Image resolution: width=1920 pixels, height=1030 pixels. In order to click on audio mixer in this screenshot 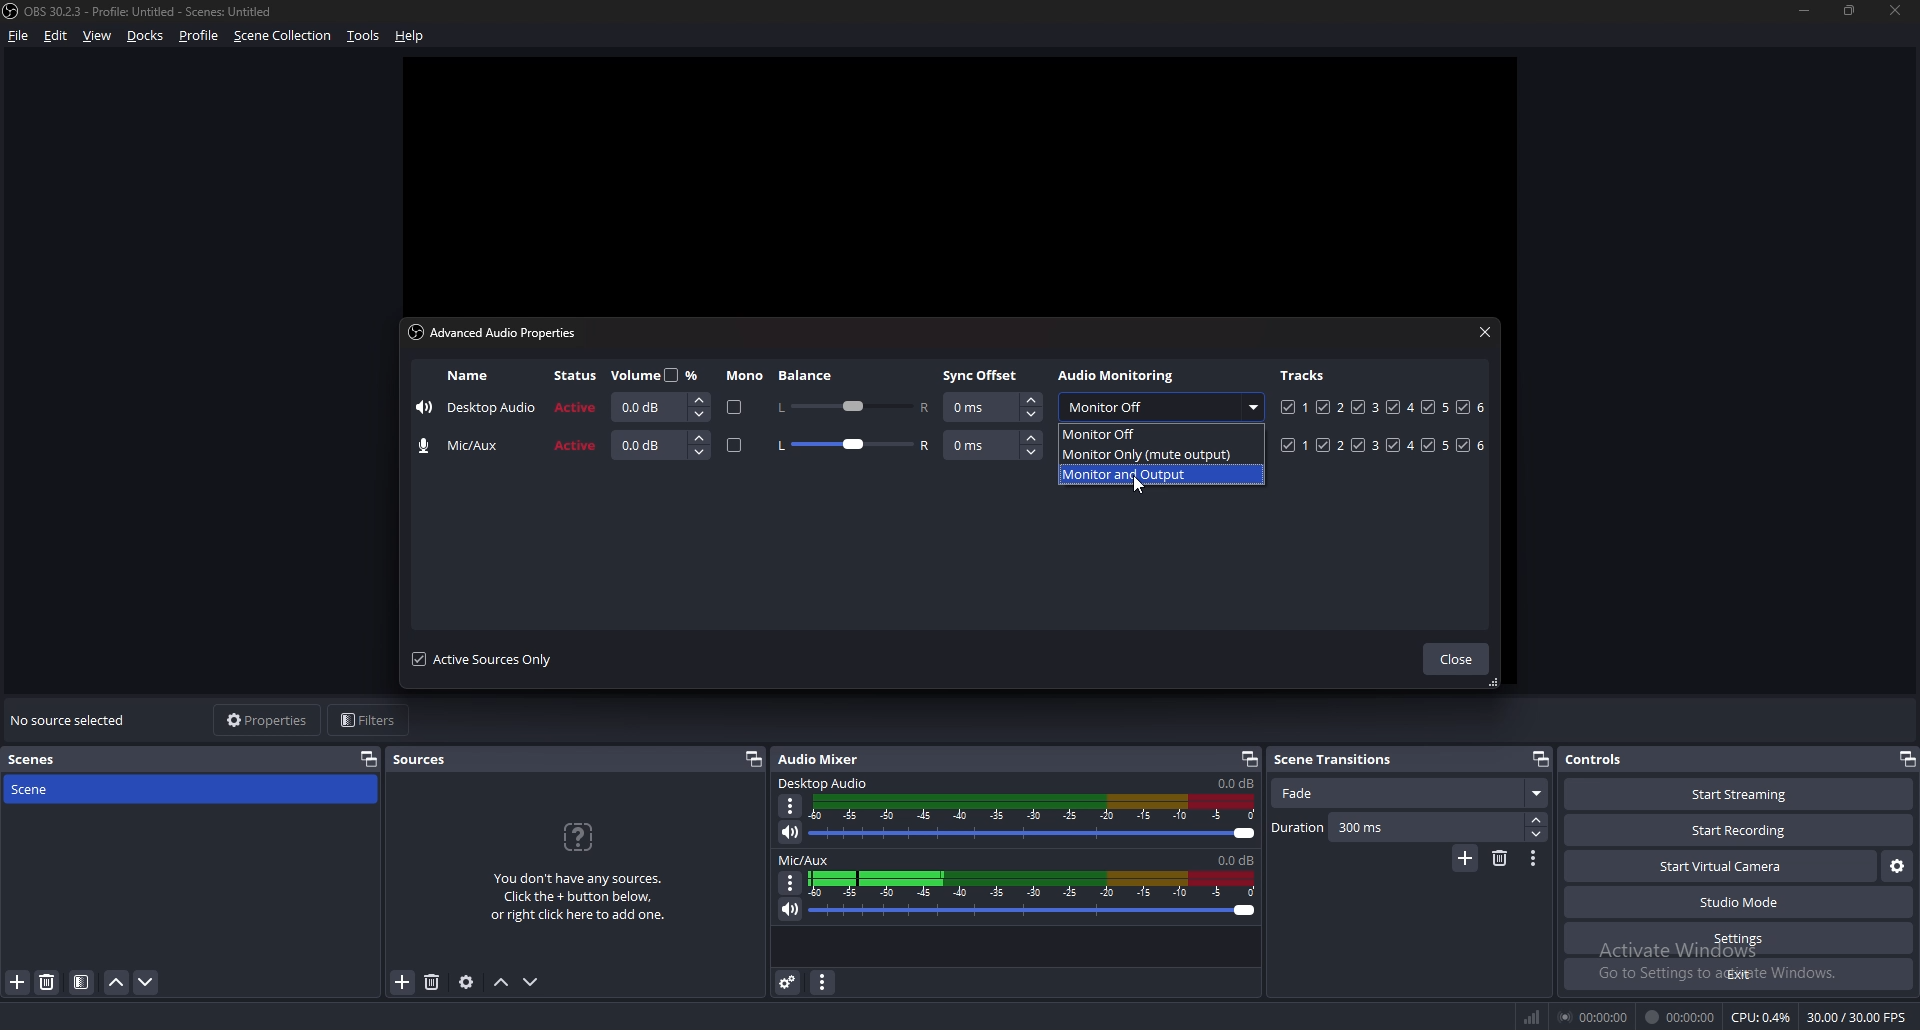, I will do `click(823, 759)`.